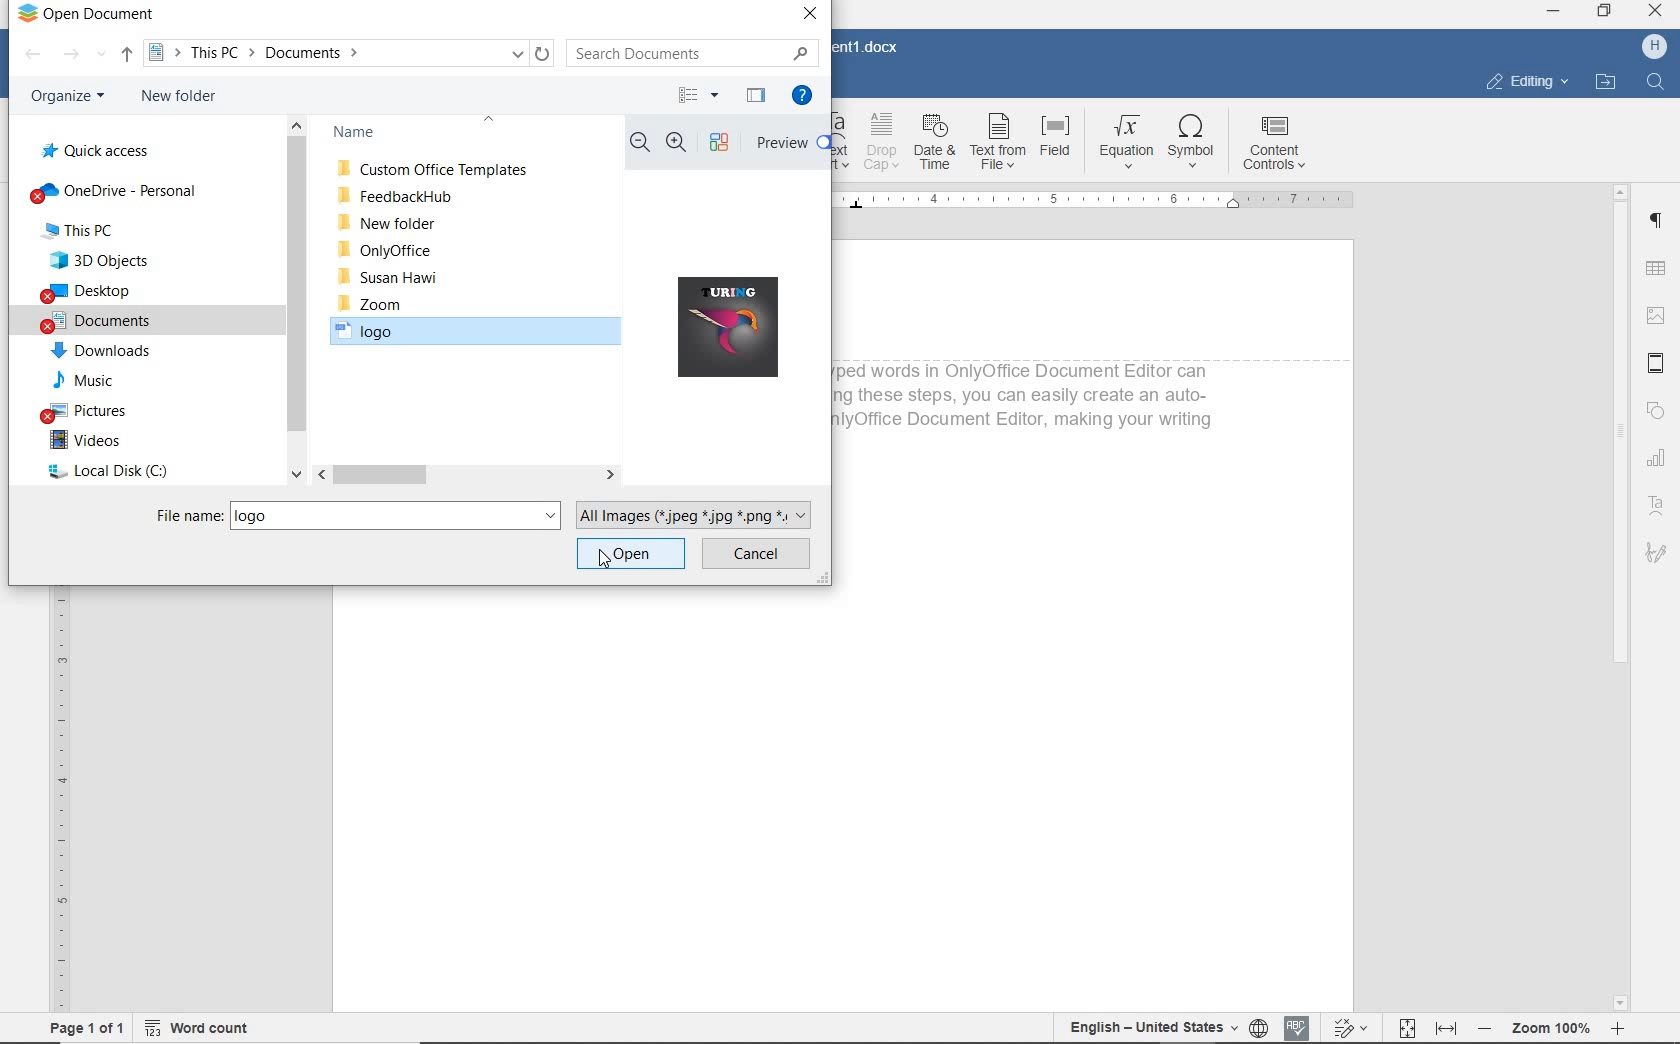 The width and height of the screenshot is (1680, 1044). What do you see at coordinates (700, 95) in the screenshot?
I see `CHANGE YOUR VIEW` at bounding box center [700, 95].